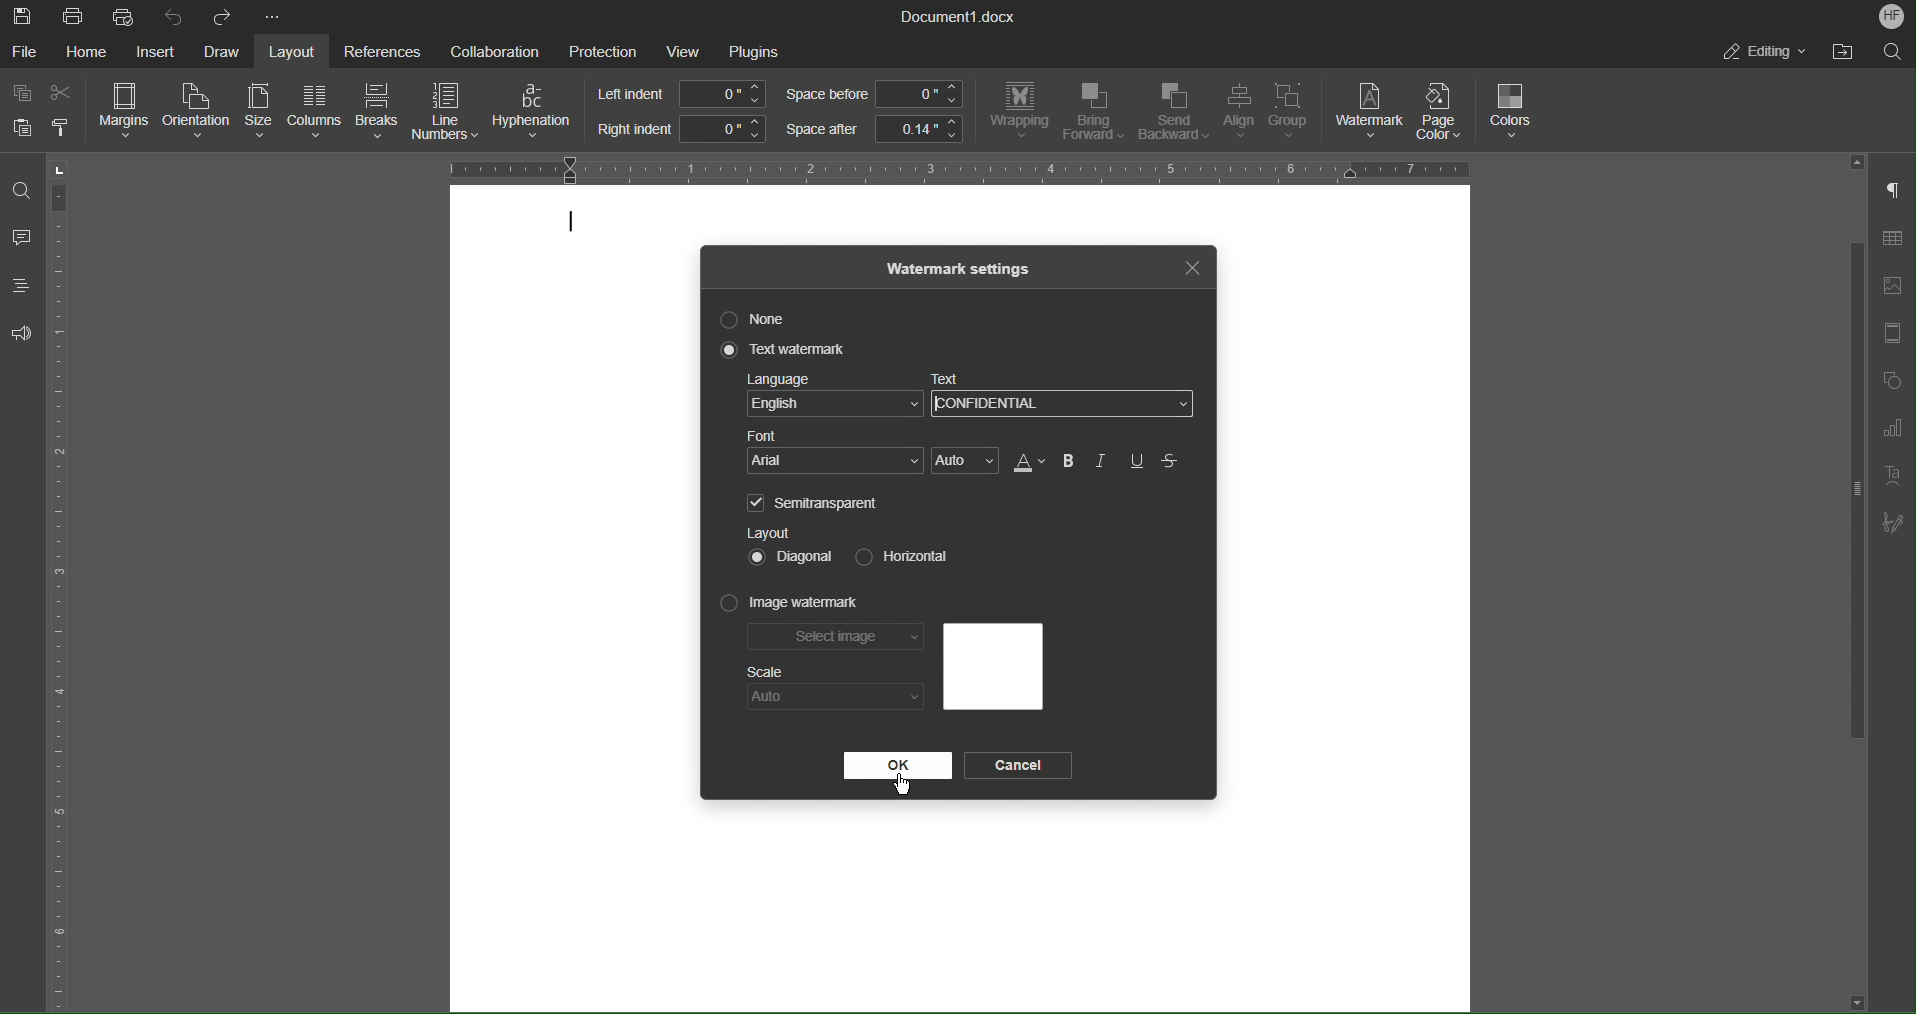 Image resolution: width=1916 pixels, height=1014 pixels. I want to click on Find, so click(20, 190).